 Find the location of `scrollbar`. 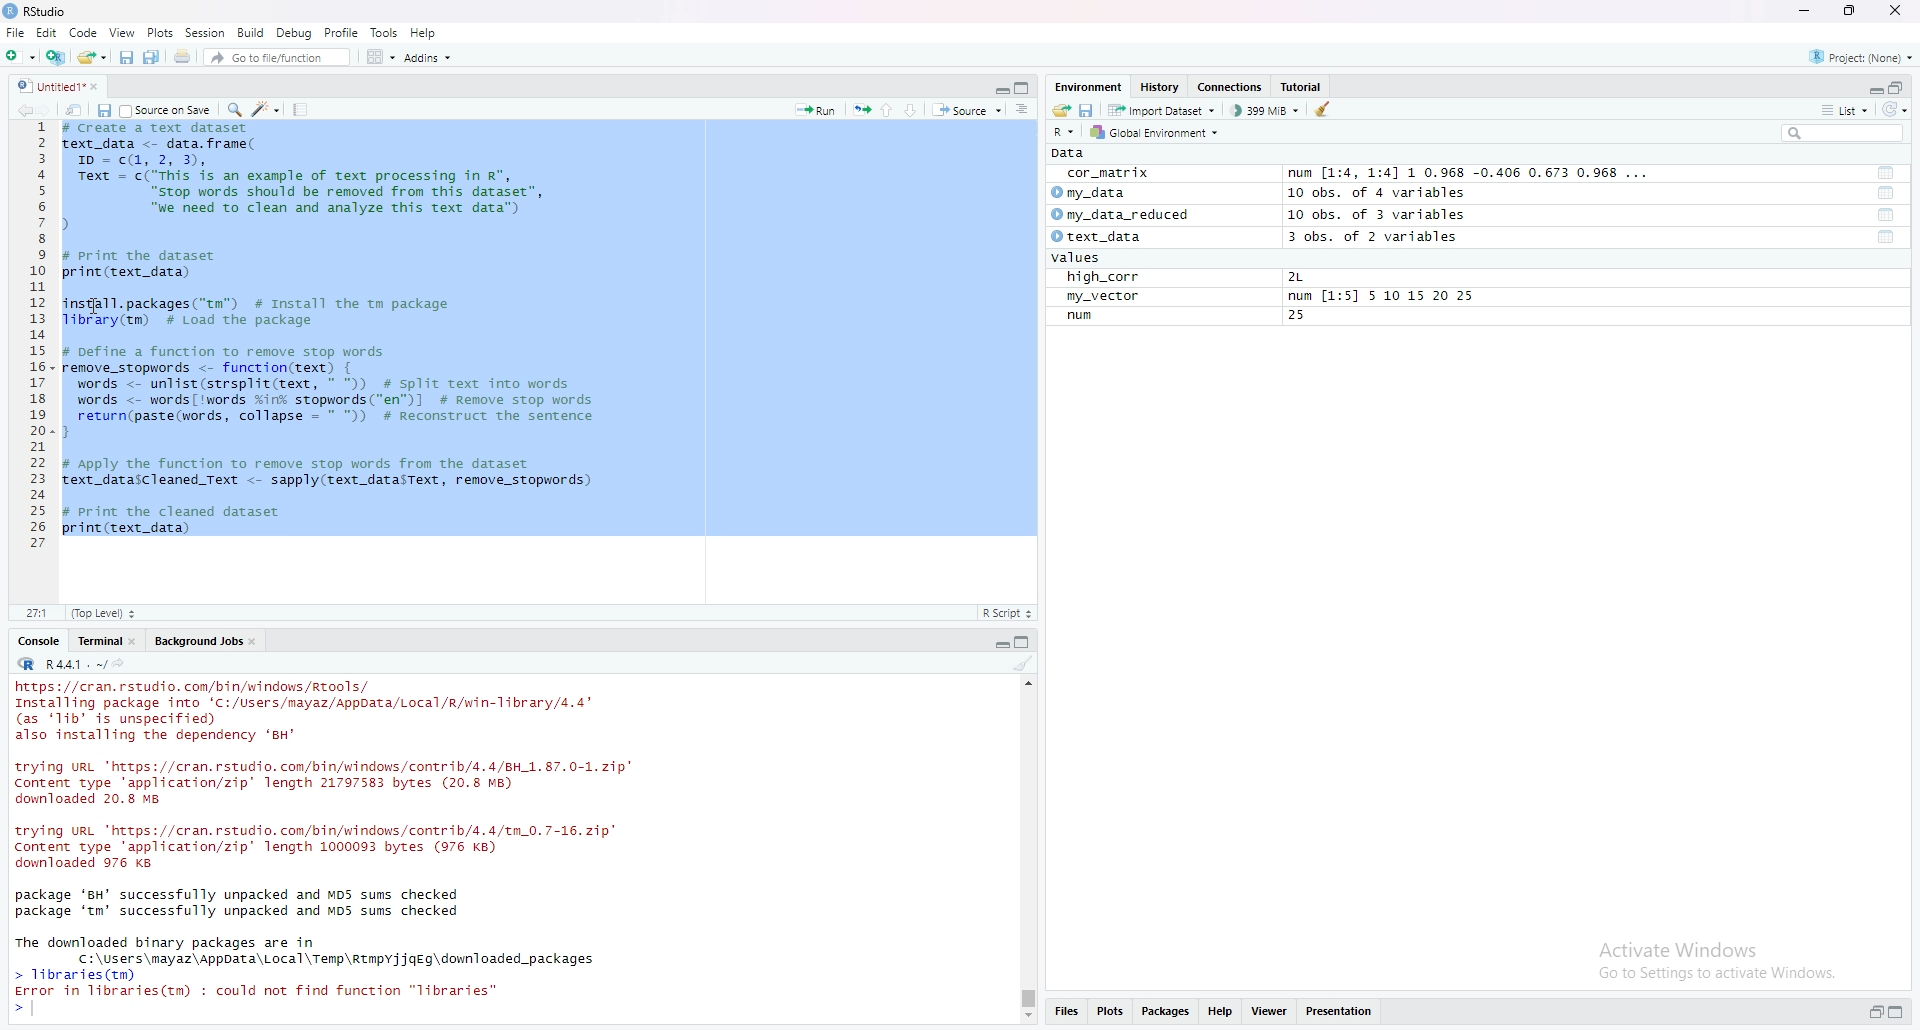

scrollbar is located at coordinates (1025, 851).